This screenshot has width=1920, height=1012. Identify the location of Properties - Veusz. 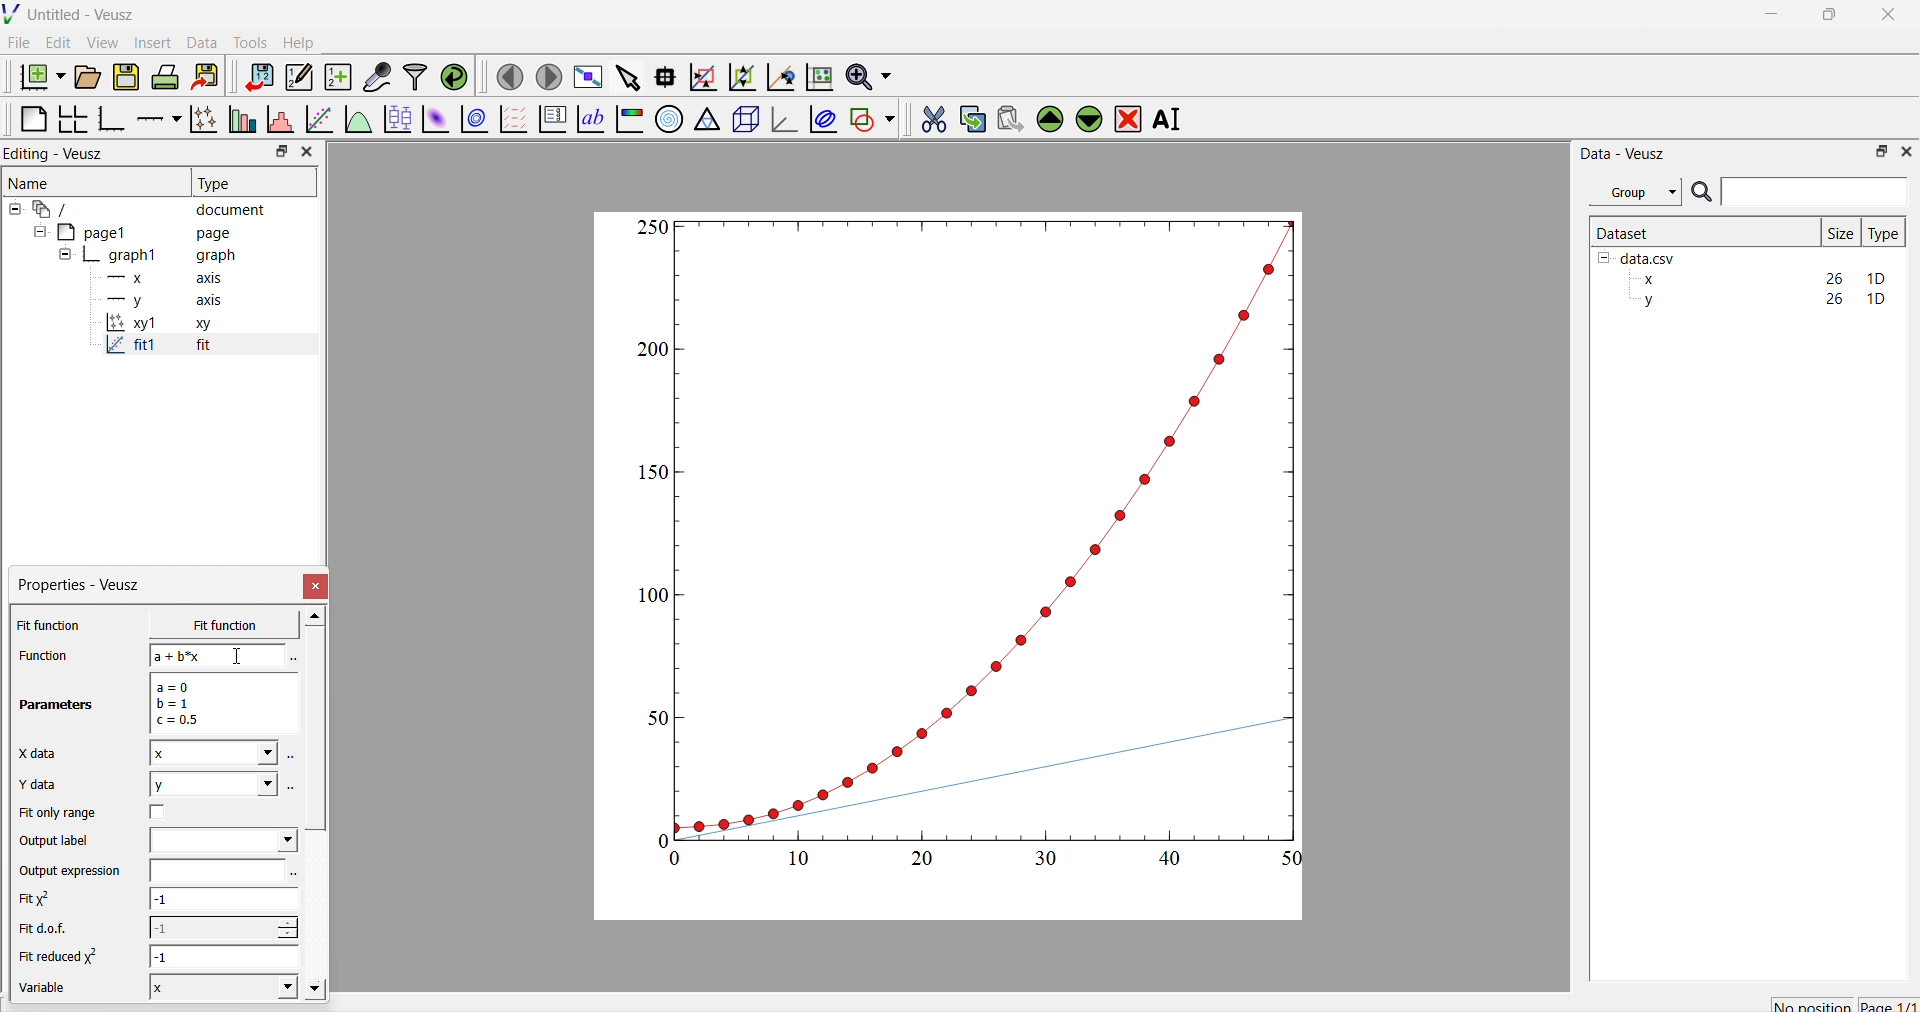
(84, 585).